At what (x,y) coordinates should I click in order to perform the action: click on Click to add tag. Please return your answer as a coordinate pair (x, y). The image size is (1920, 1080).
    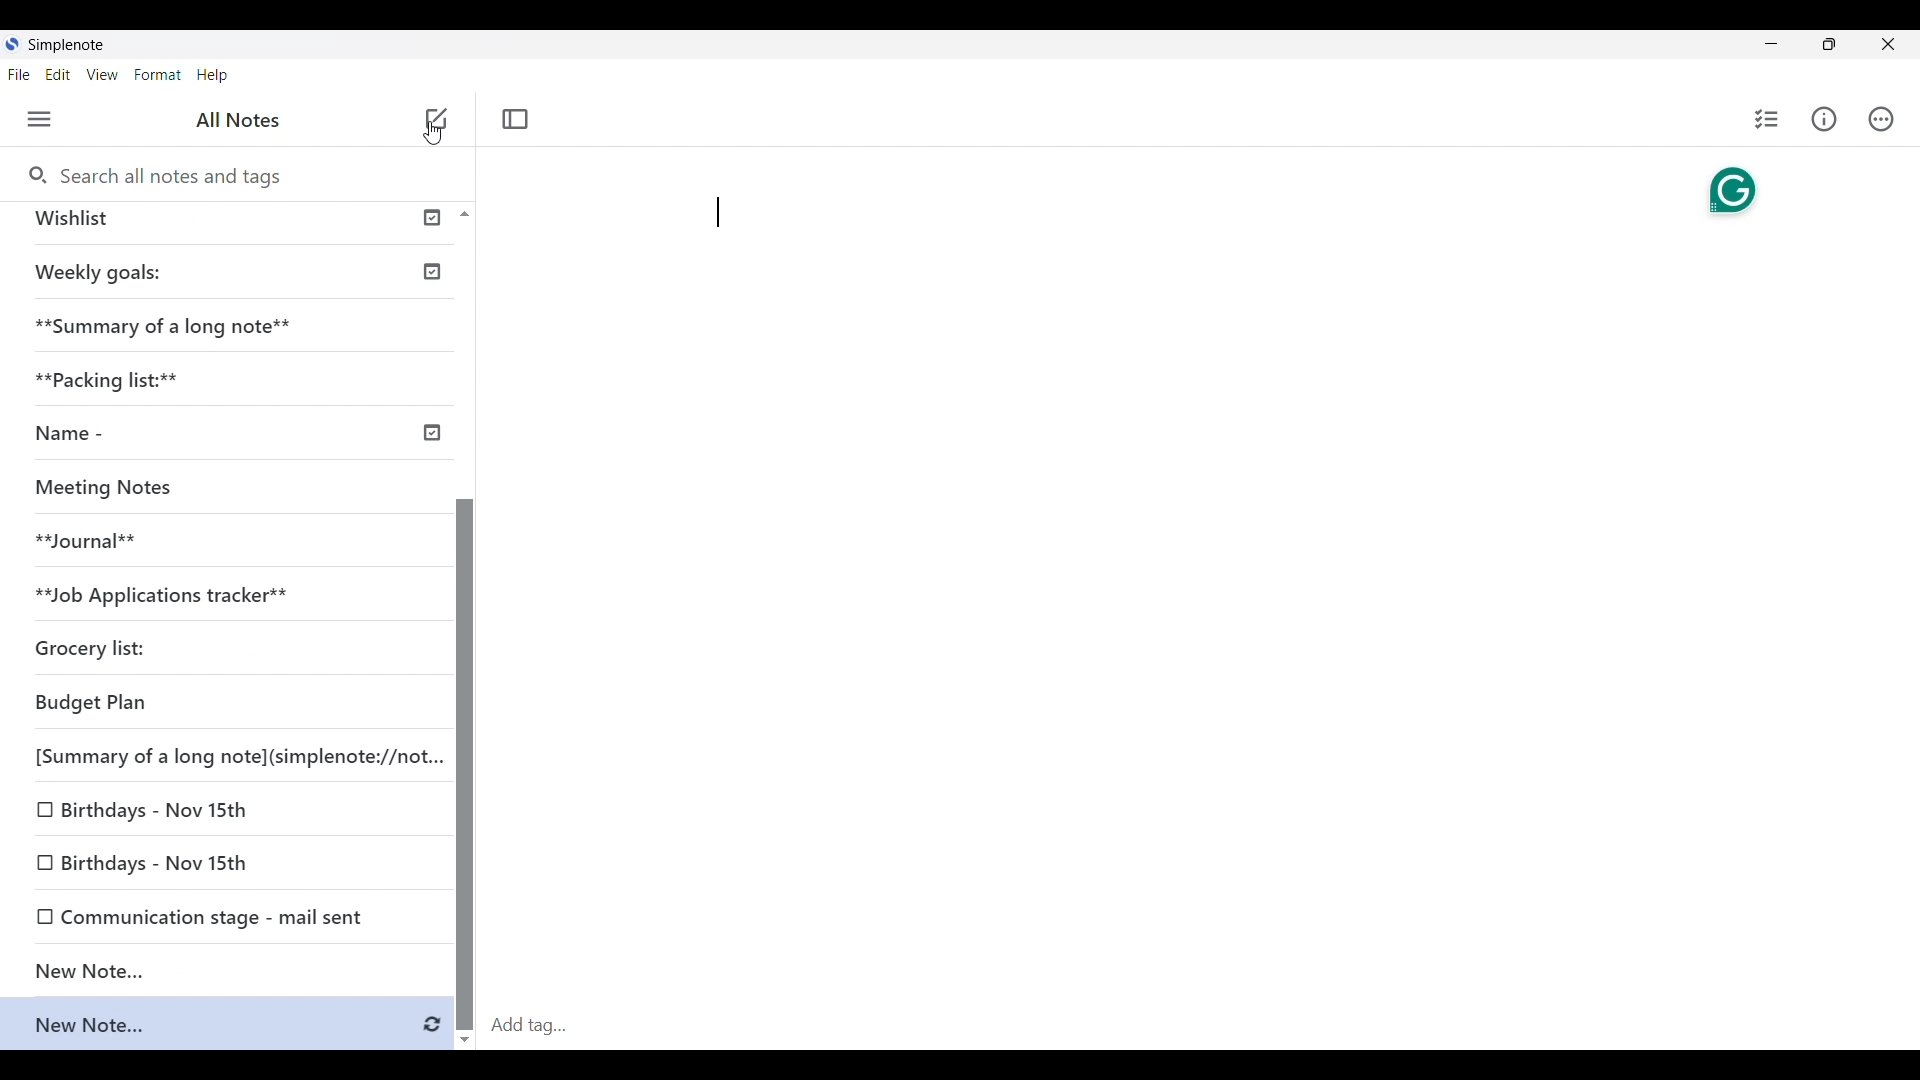
    Looking at the image, I should click on (1202, 1024).